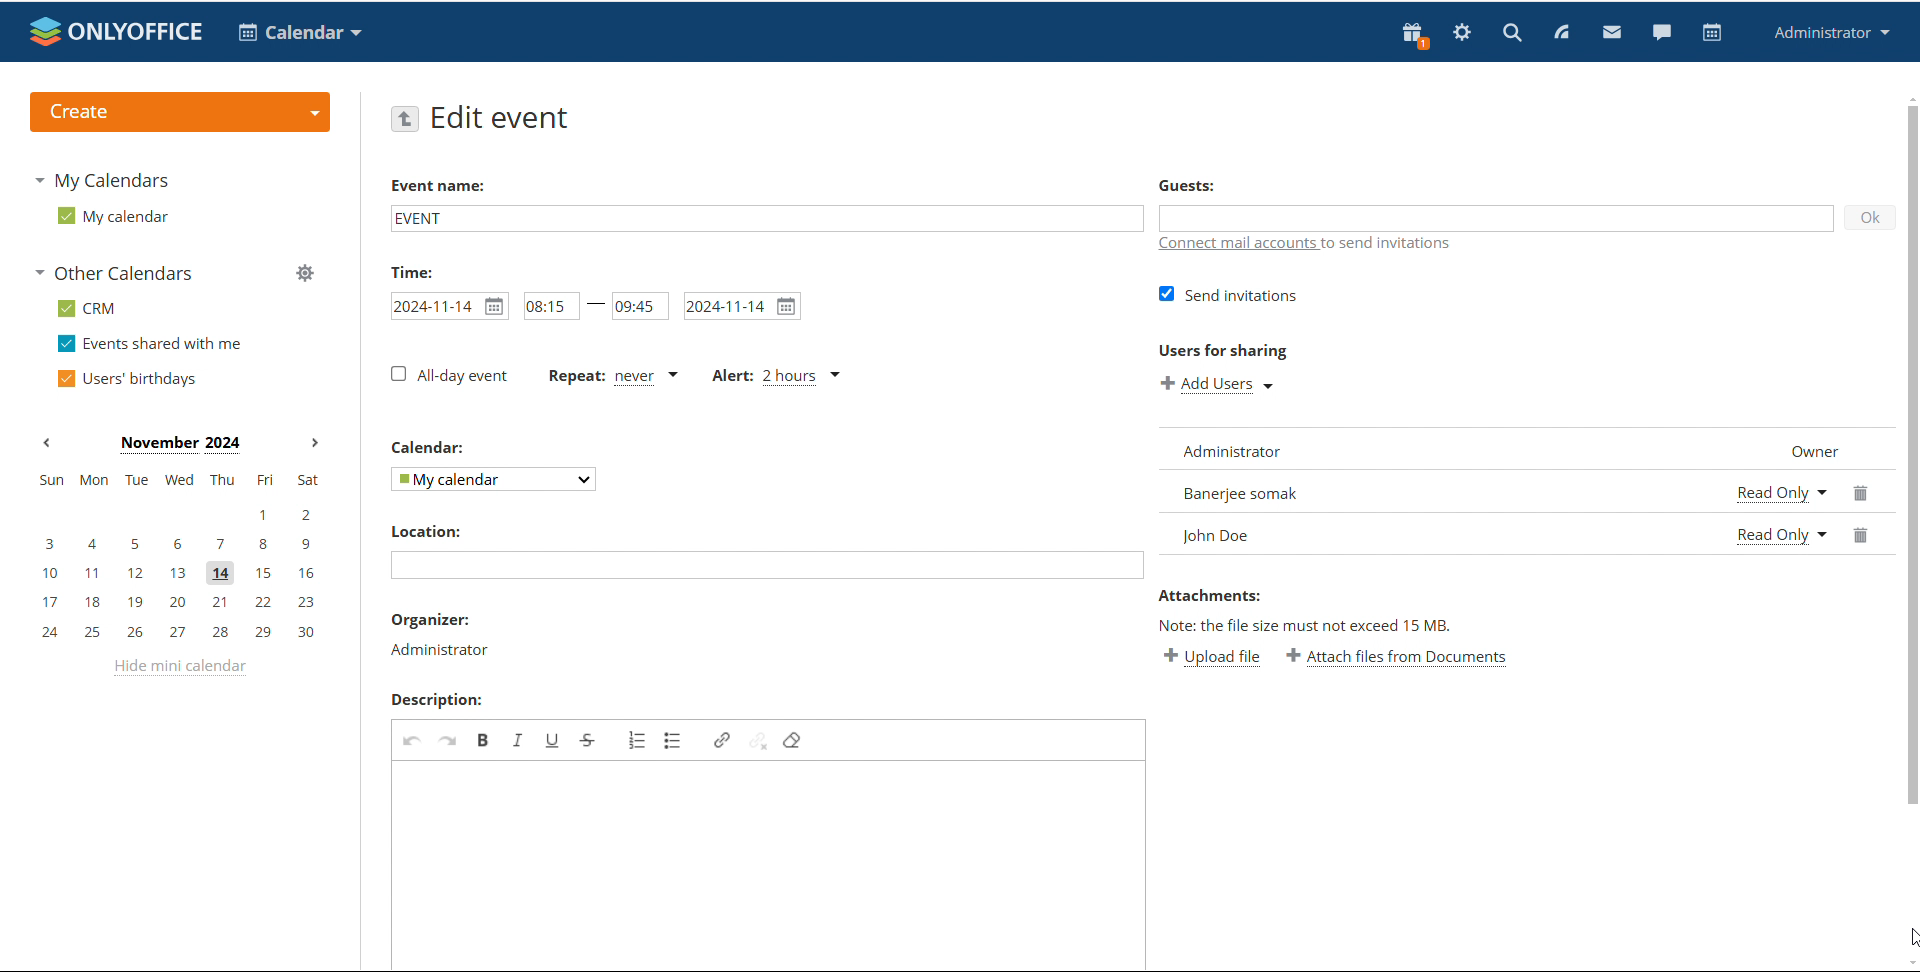 The width and height of the screenshot is (1920, 972). I want to click on underline, so click(556, 740).